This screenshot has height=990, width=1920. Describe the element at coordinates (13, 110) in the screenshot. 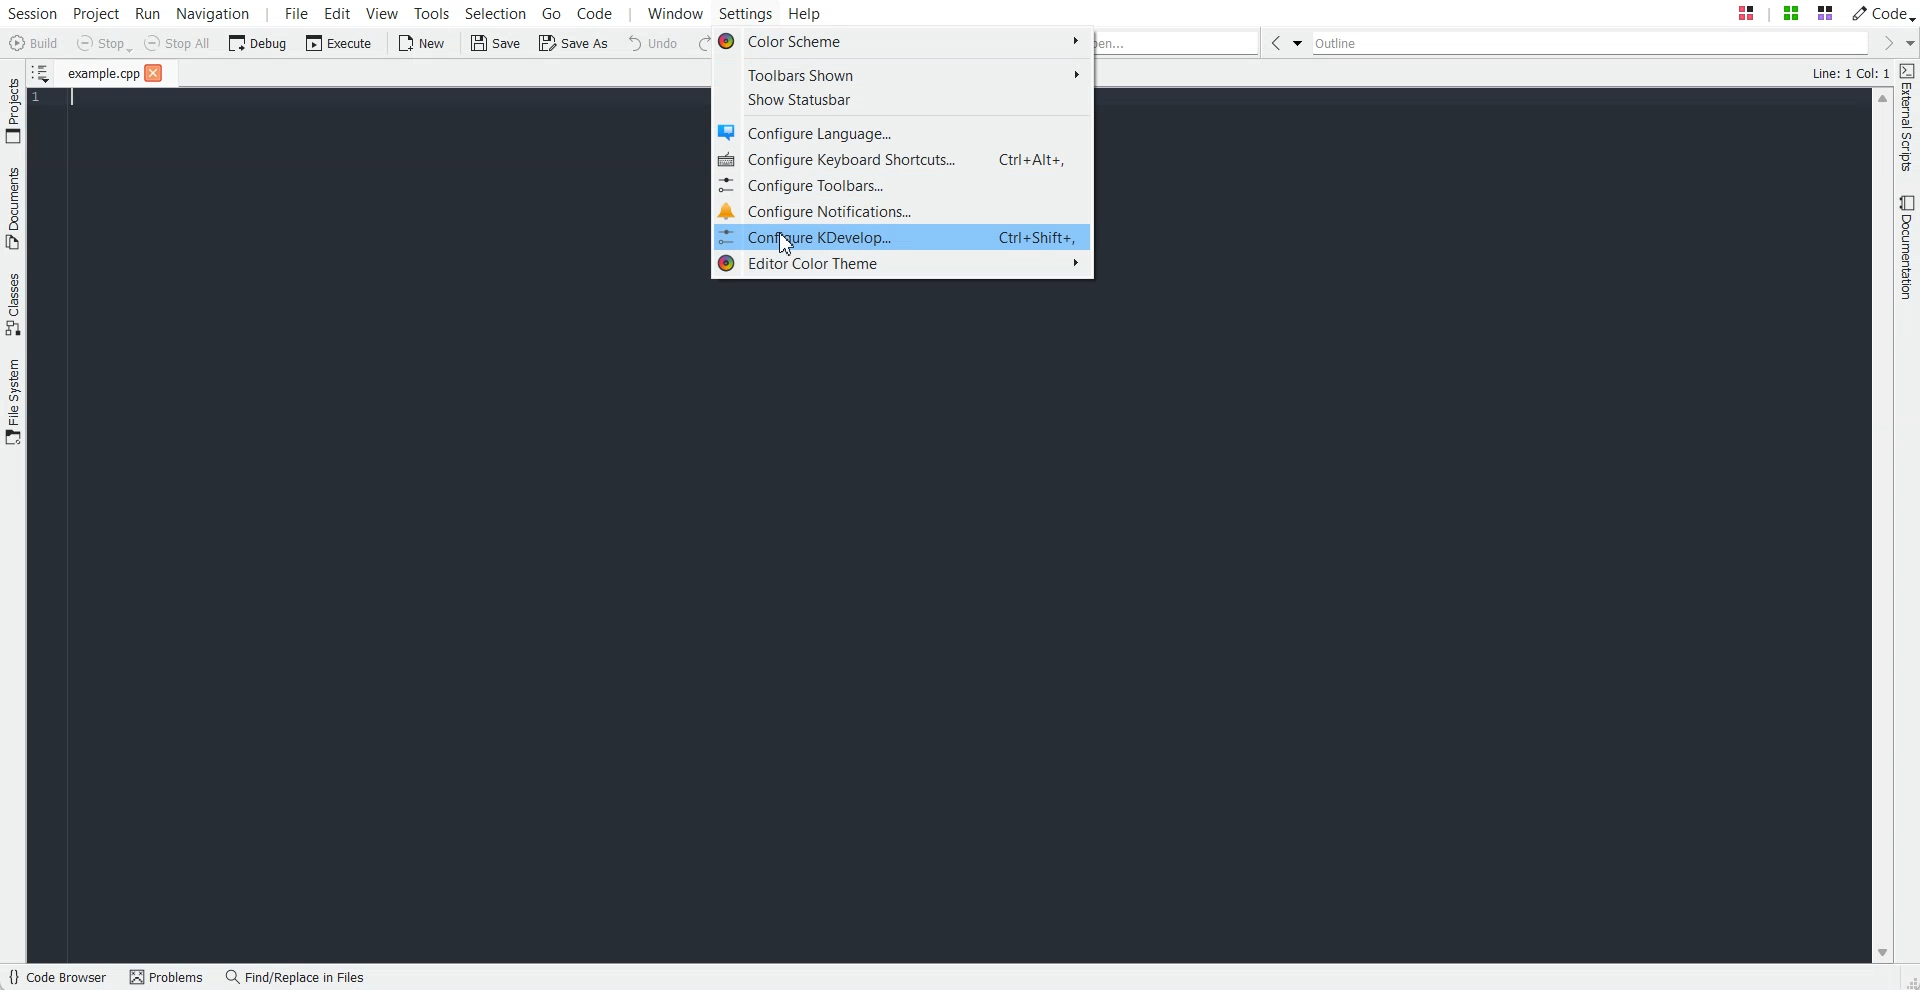

I see `Projects` at that location.